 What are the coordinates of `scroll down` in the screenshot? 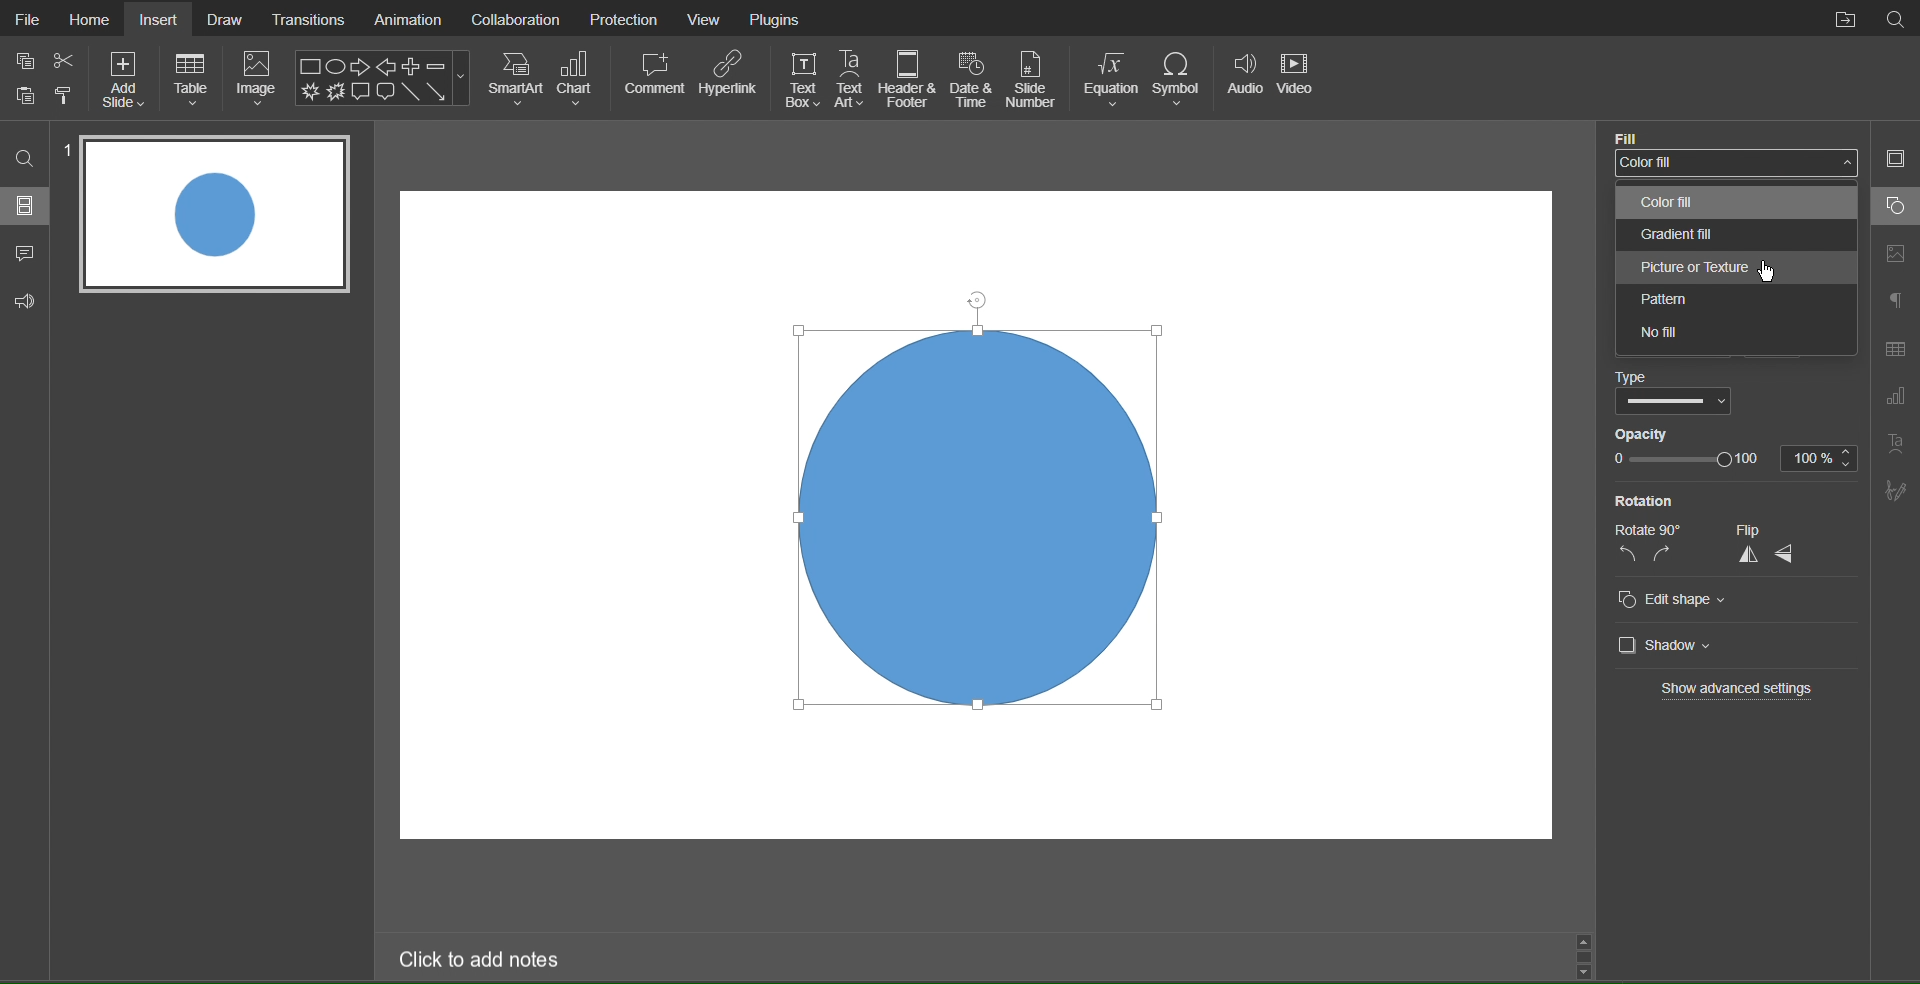 It's located at (1588, 969).